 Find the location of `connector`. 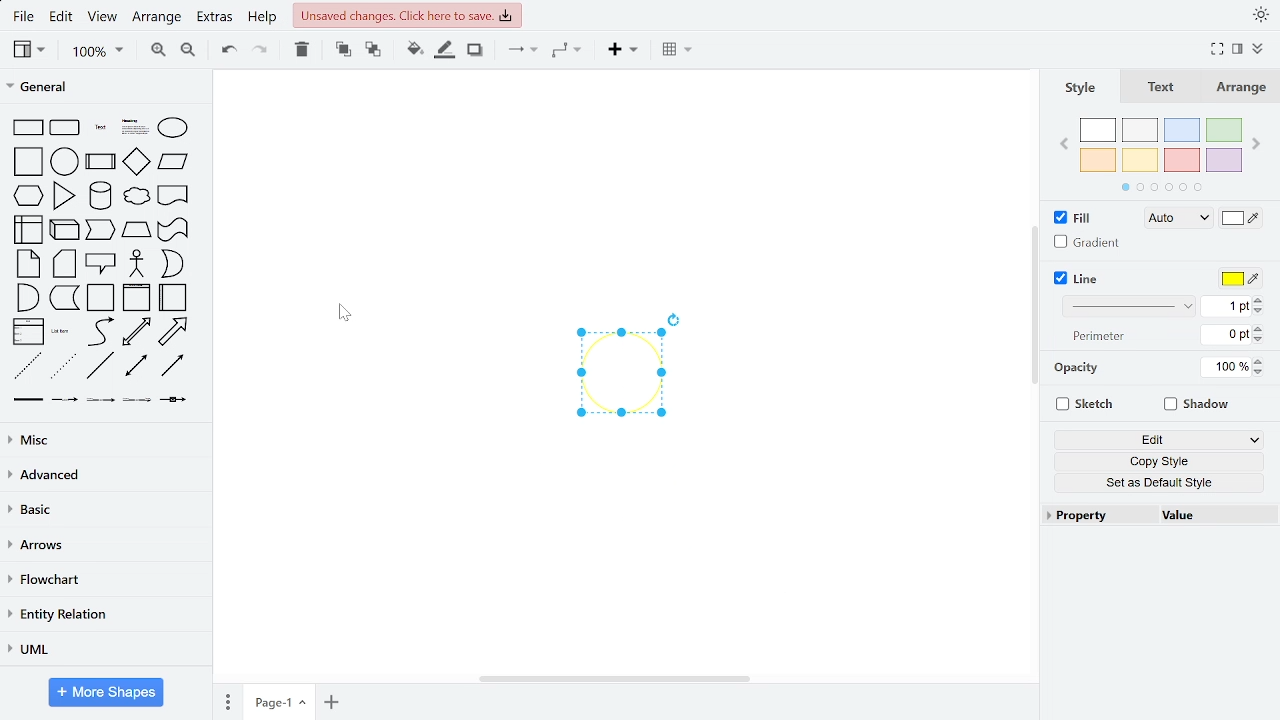

connector is located at coordinates (521, 50).